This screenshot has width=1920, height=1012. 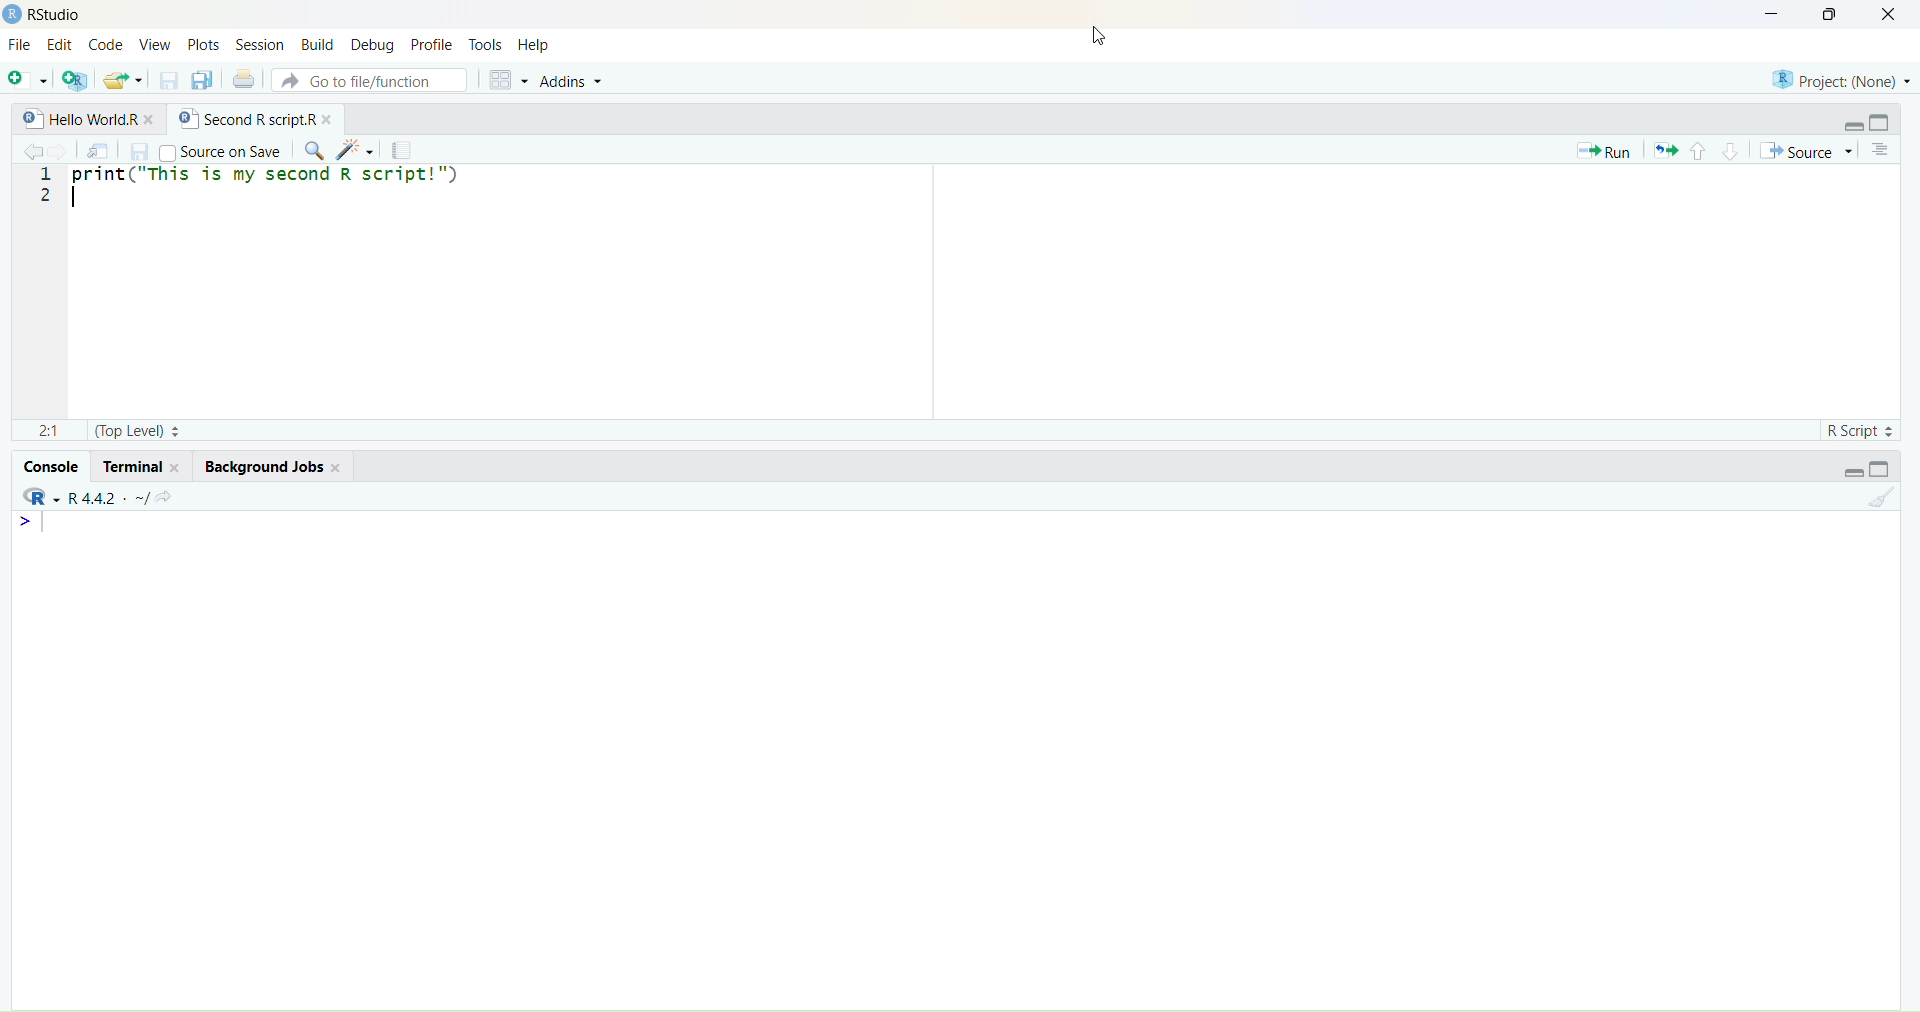 I want to click on Minimize, so click(x=1853, y=473).